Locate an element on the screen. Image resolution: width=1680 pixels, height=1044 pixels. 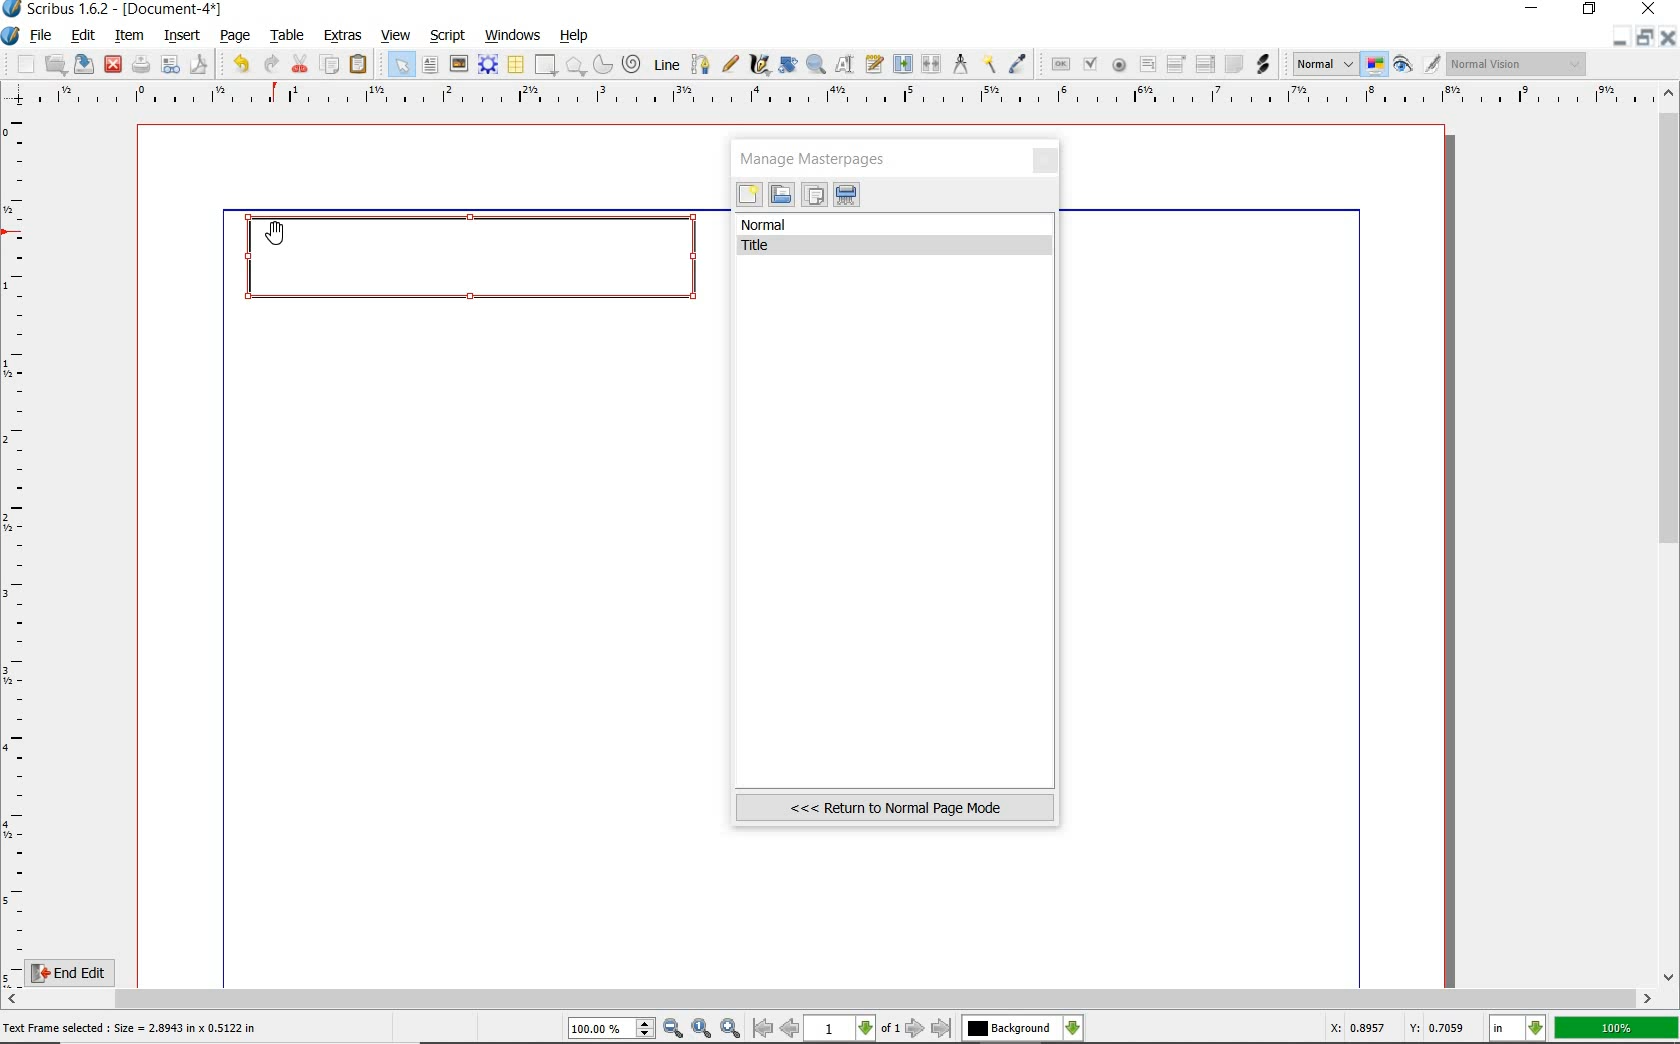
close is located at coordinates (1670, 37).